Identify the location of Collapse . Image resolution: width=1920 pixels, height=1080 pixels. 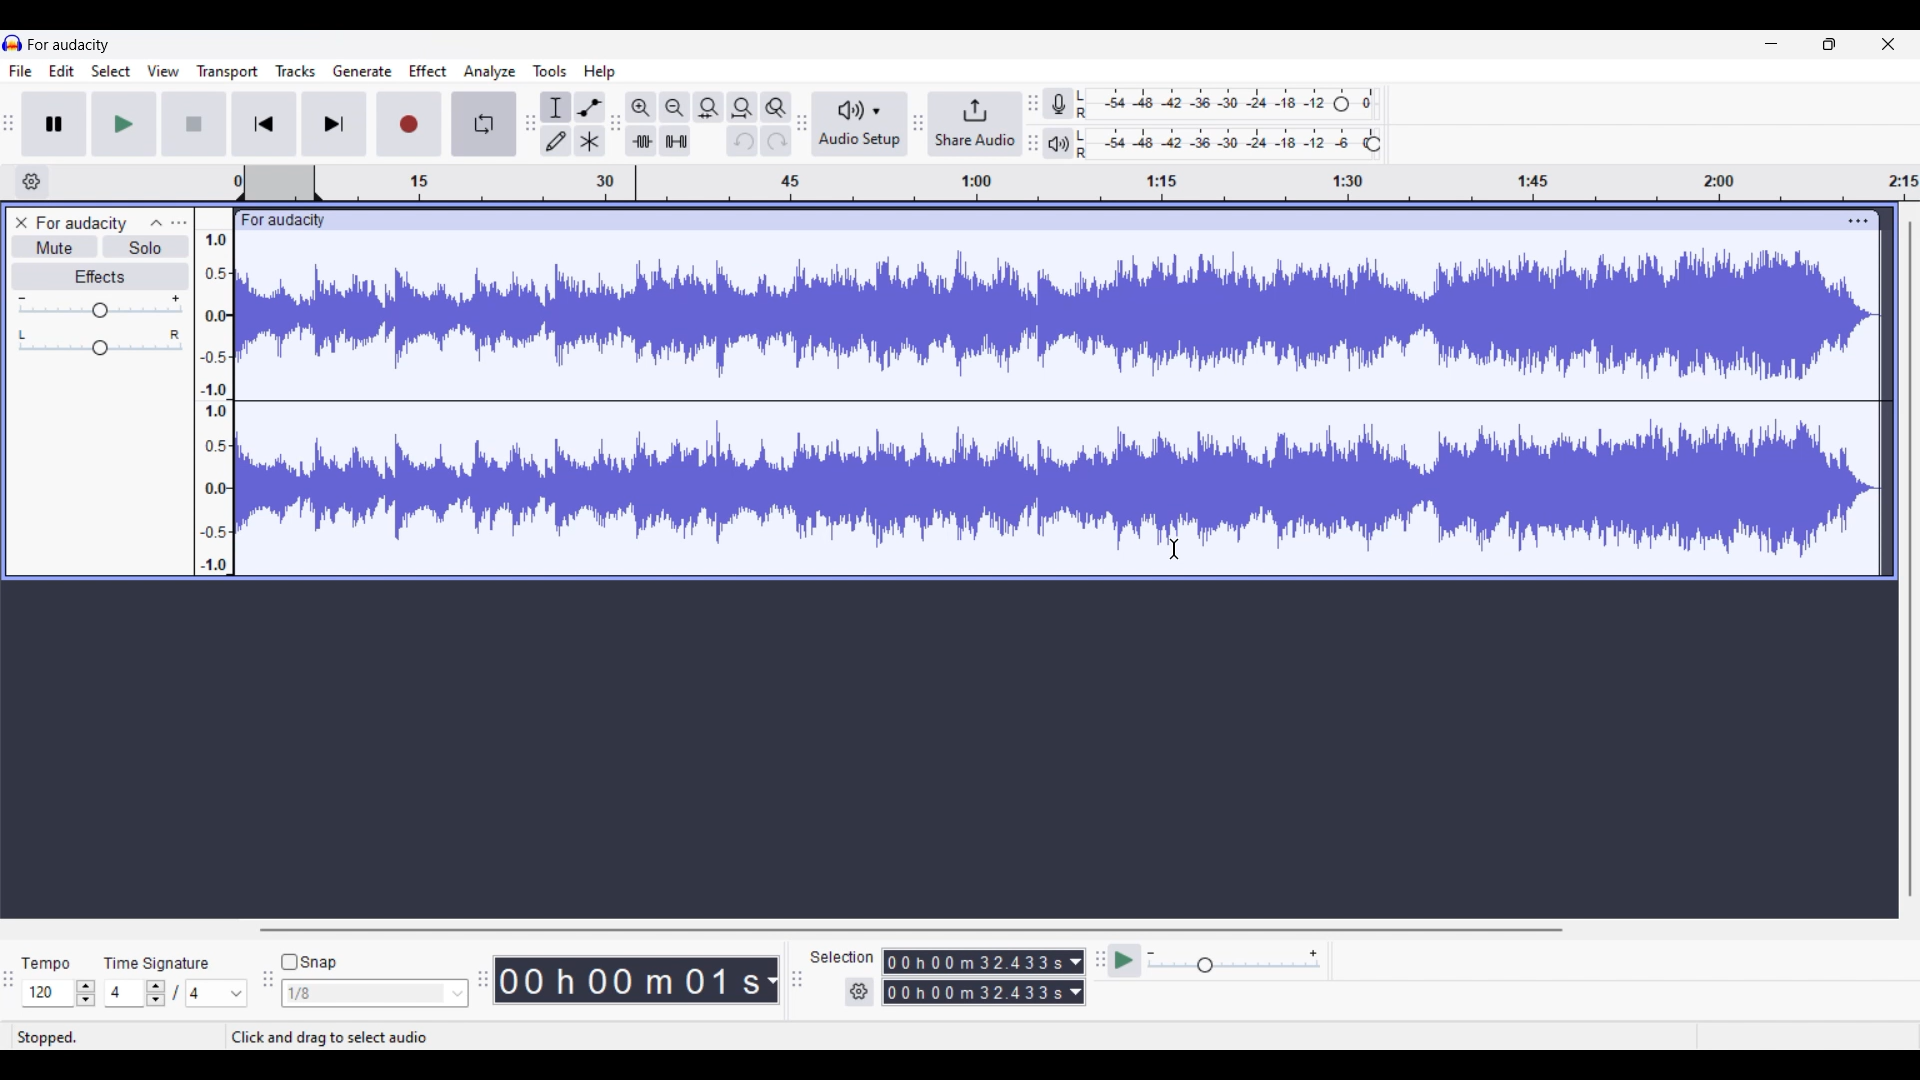
(156, 224).